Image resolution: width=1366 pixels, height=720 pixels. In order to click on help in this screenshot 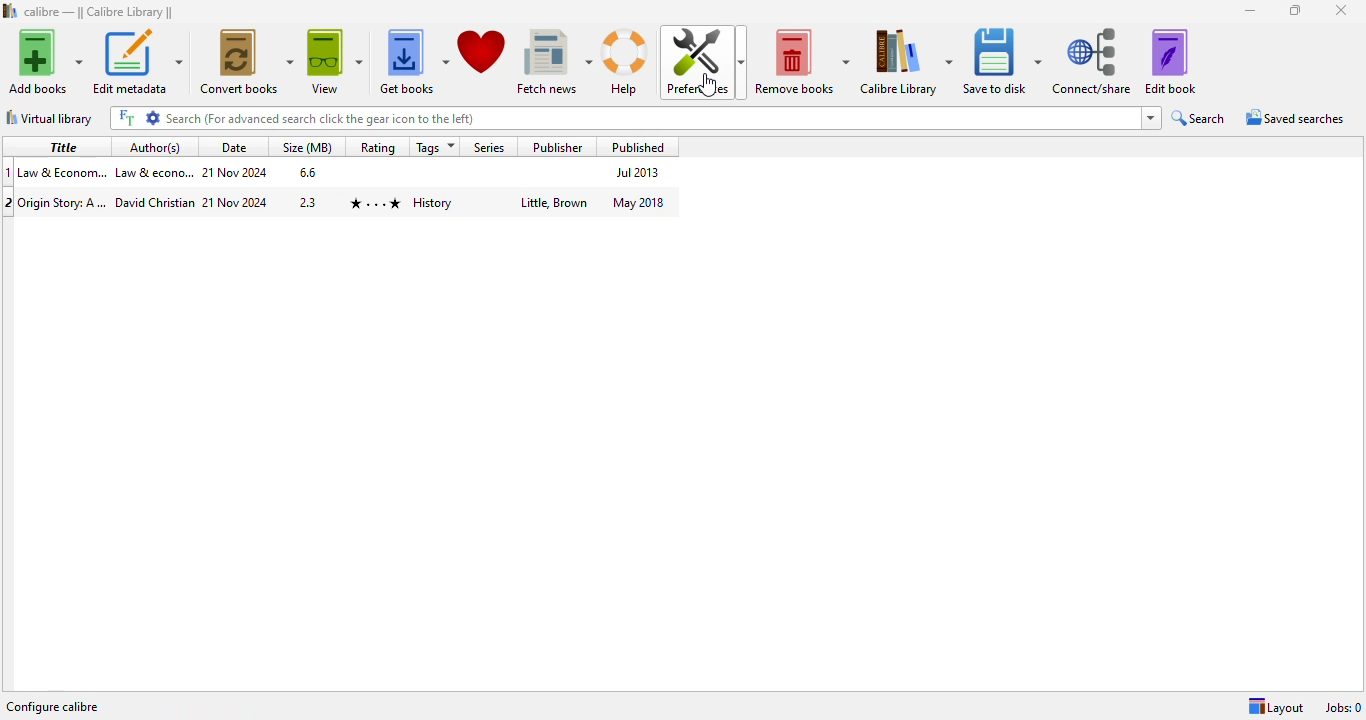, I will do `click(626, 61)`.